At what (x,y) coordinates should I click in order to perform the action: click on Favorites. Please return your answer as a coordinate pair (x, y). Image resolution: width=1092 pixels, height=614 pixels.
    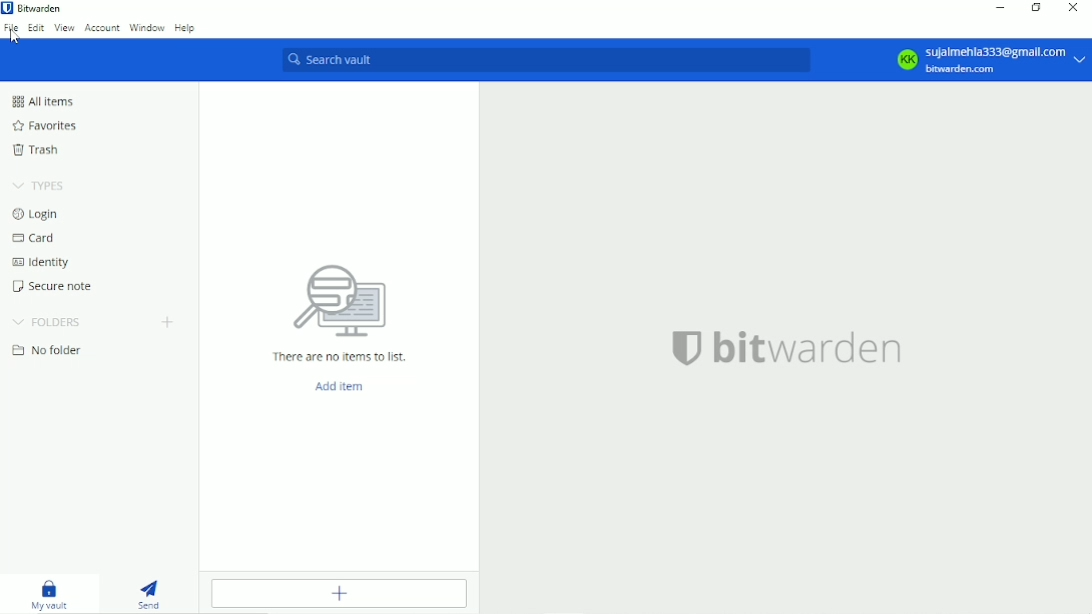
    Looking at the image, I should click on (45, 126).